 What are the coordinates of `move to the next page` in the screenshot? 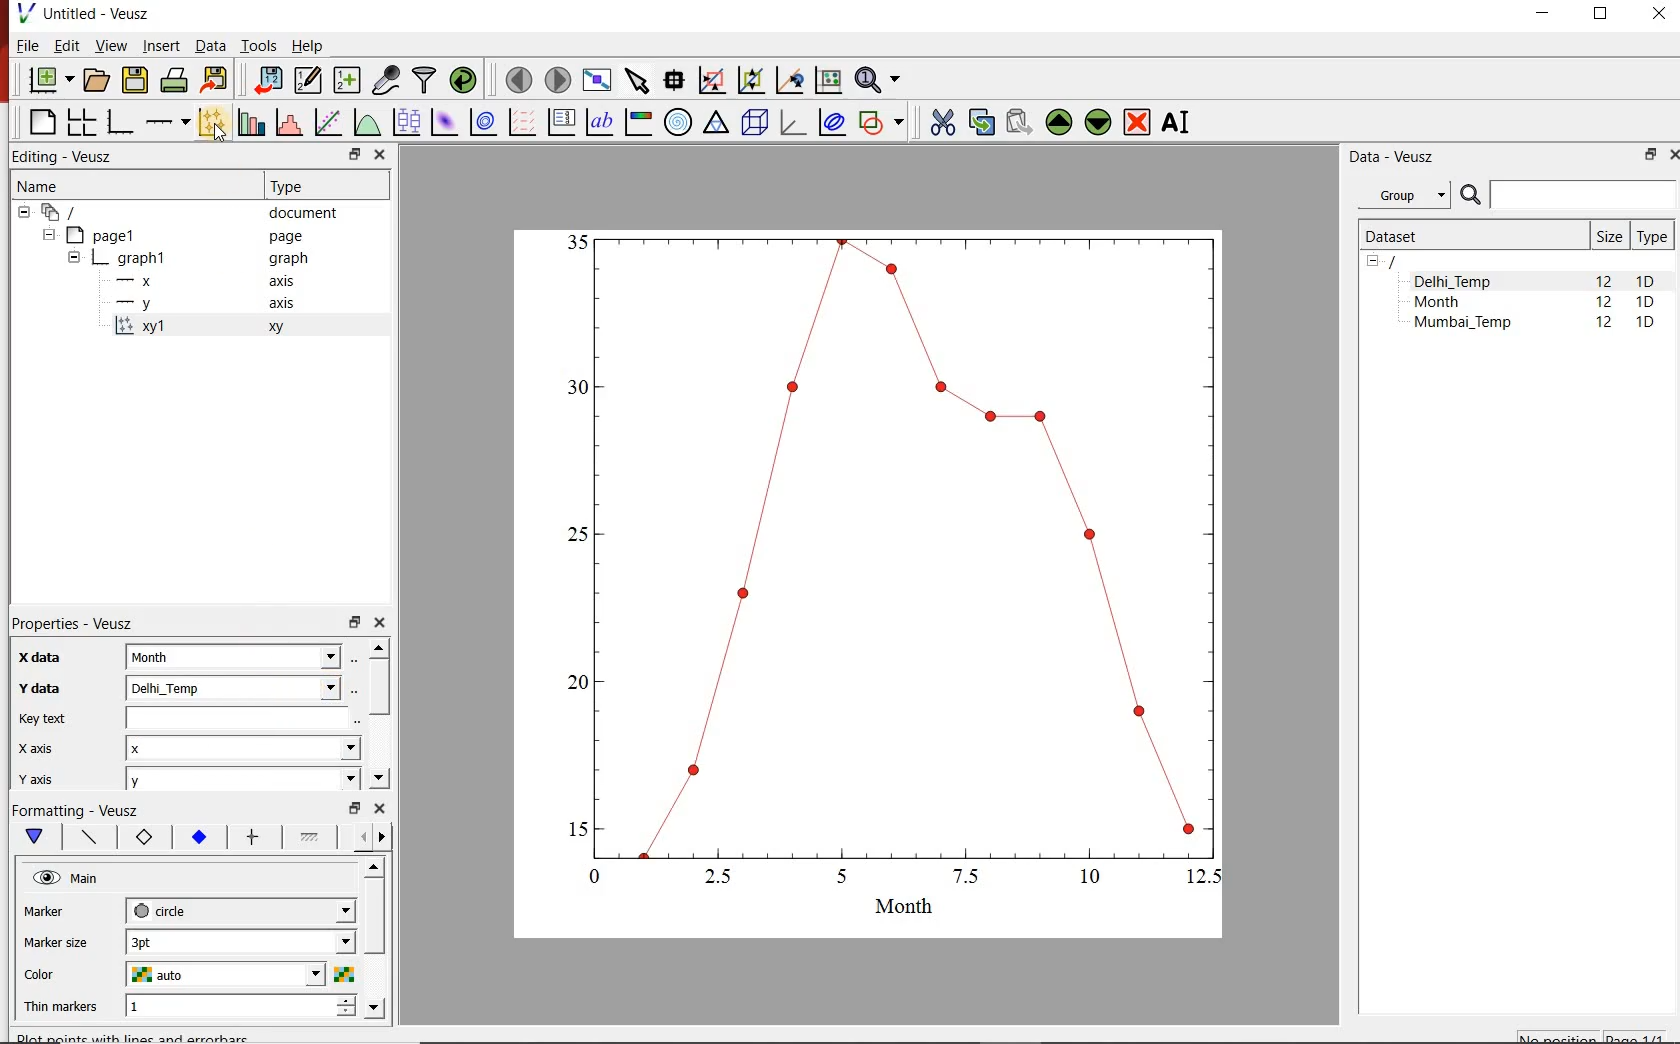 It's located at (558, 80).